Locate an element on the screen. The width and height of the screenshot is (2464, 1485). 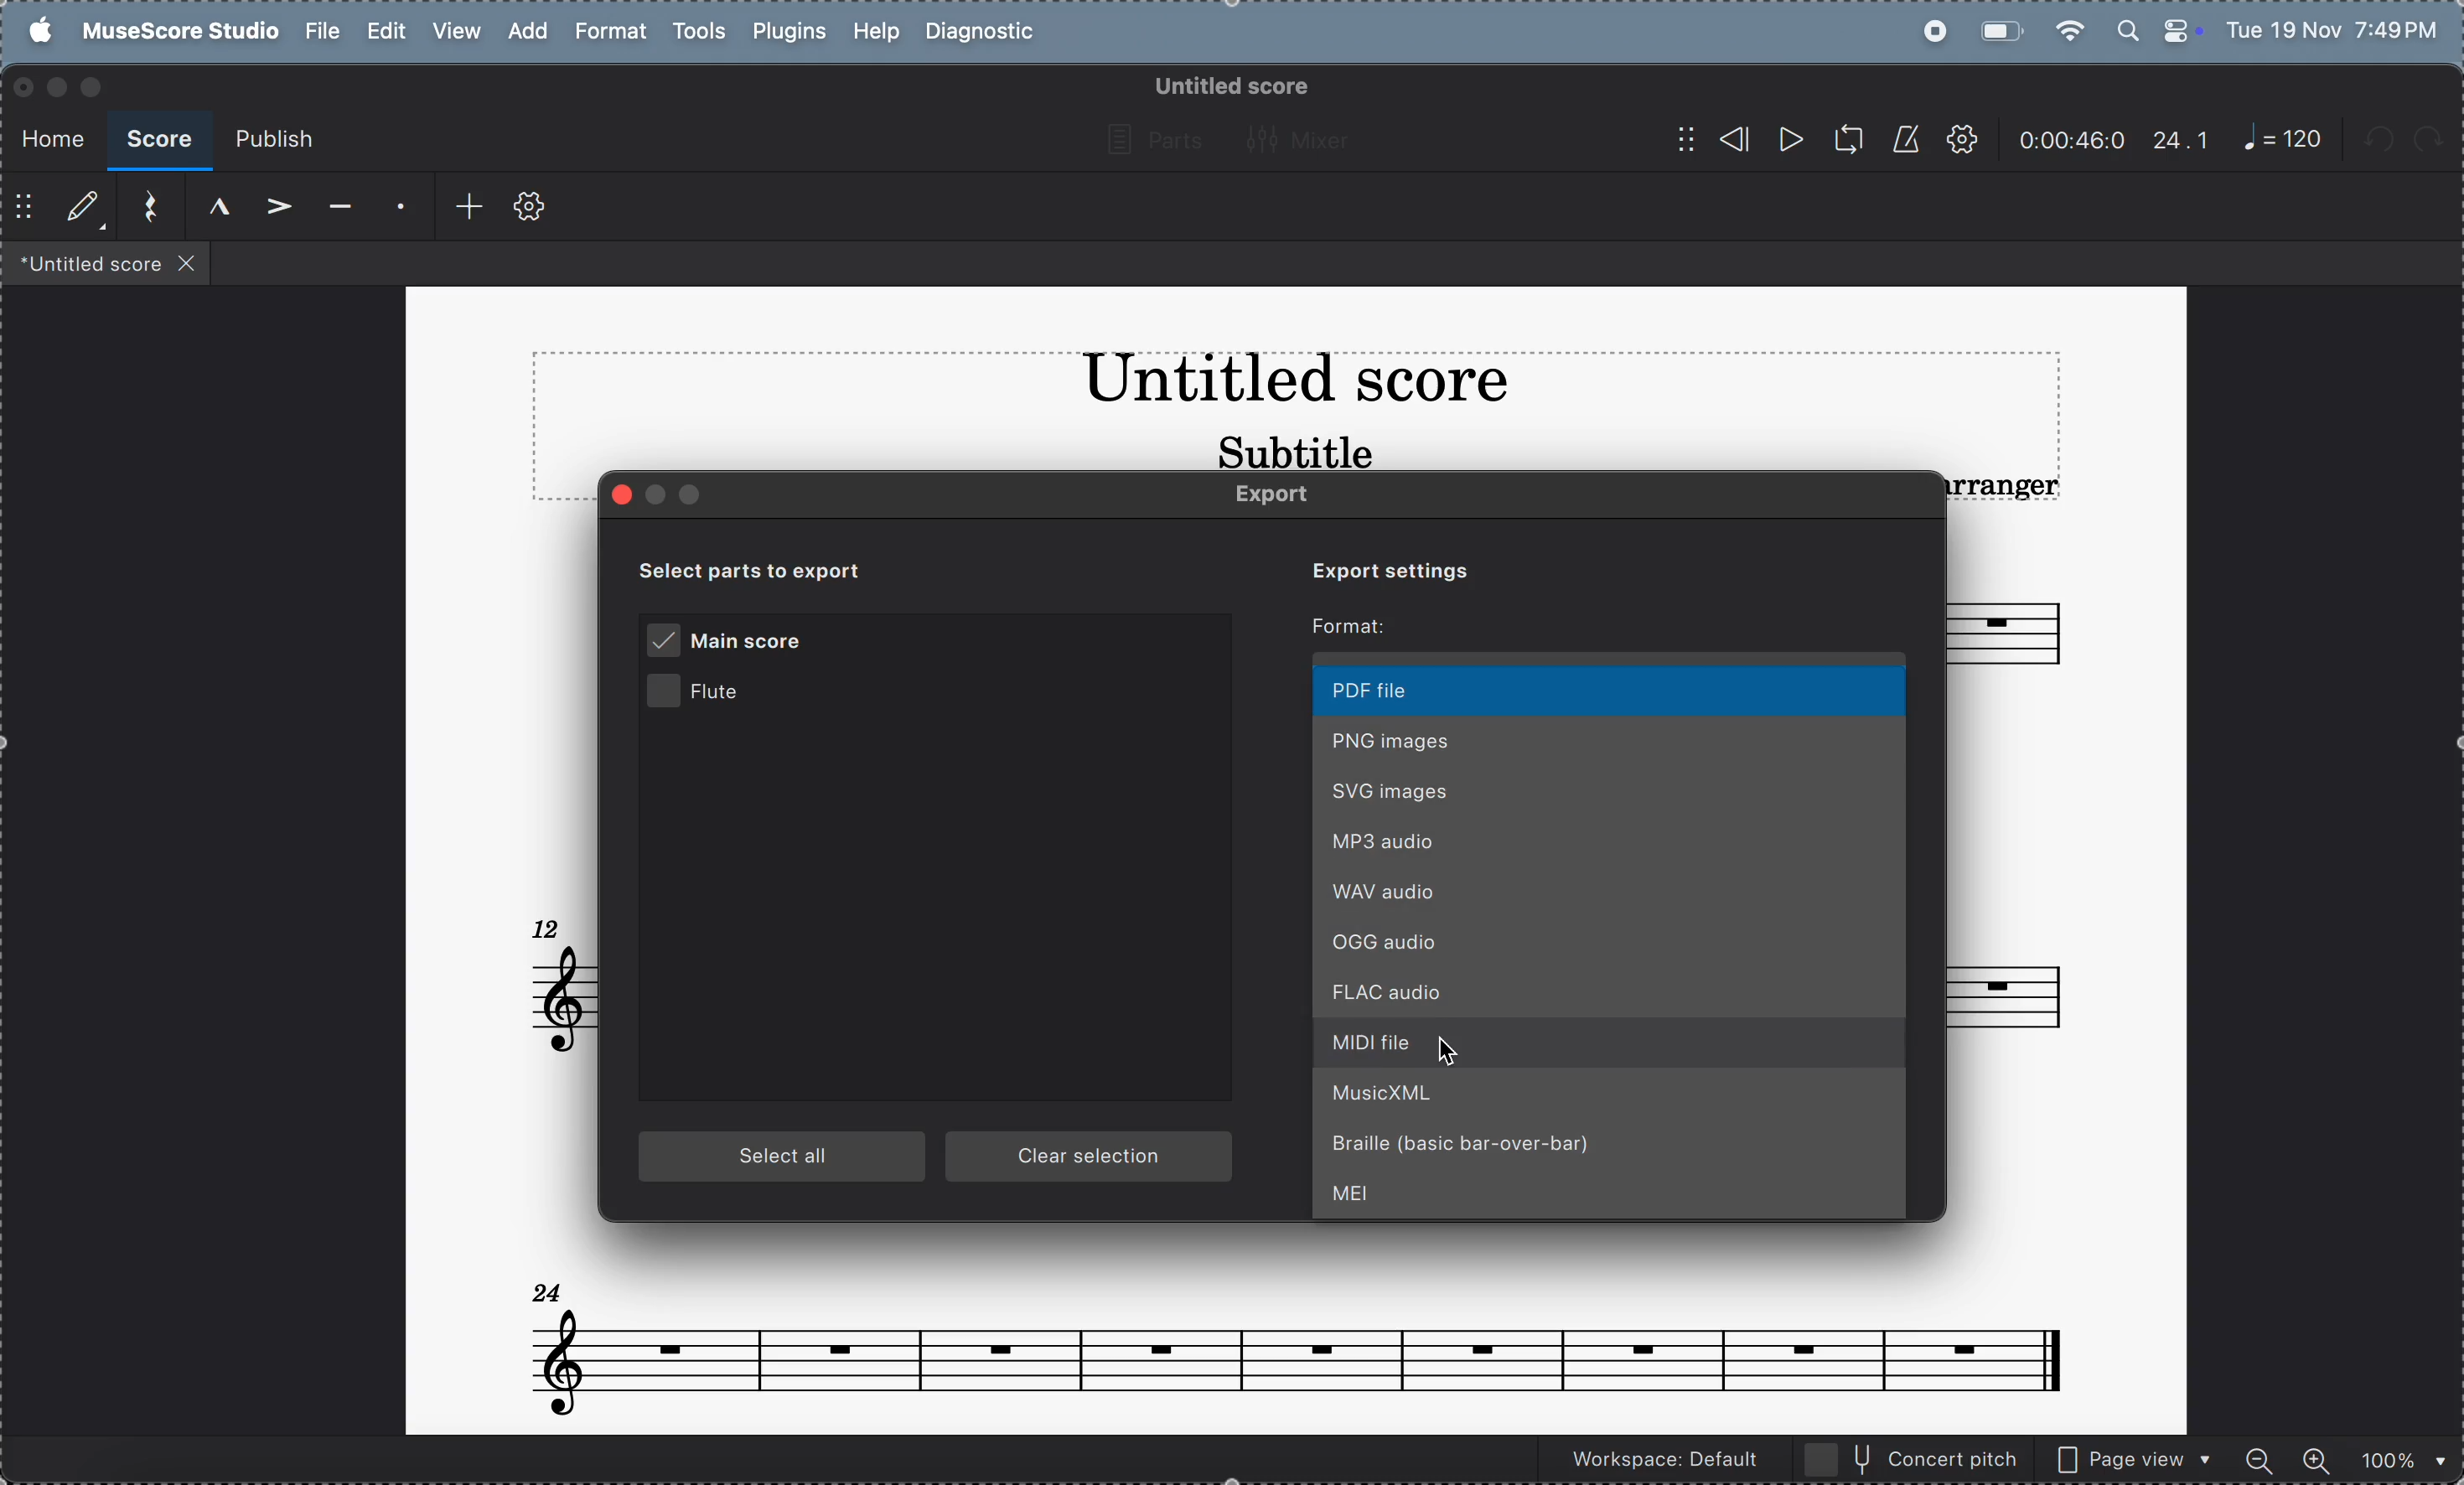
MEI is located at coordinates (1611, 1199).